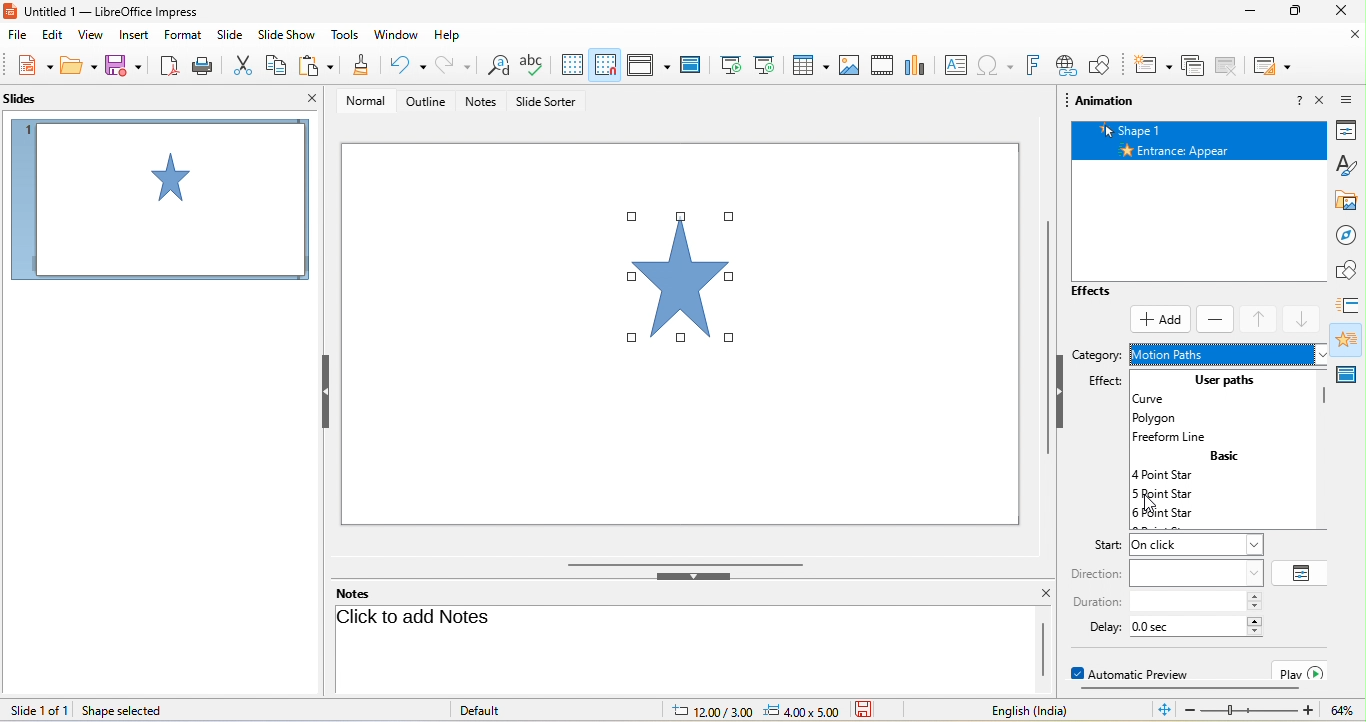 Image resolution: width=1366 pixels, height=722 pixels. Describe the element at coordinates (102, 11) in the screenshot. I see `current window title: Untitled 1 — LibreOffice Impress` at that location.